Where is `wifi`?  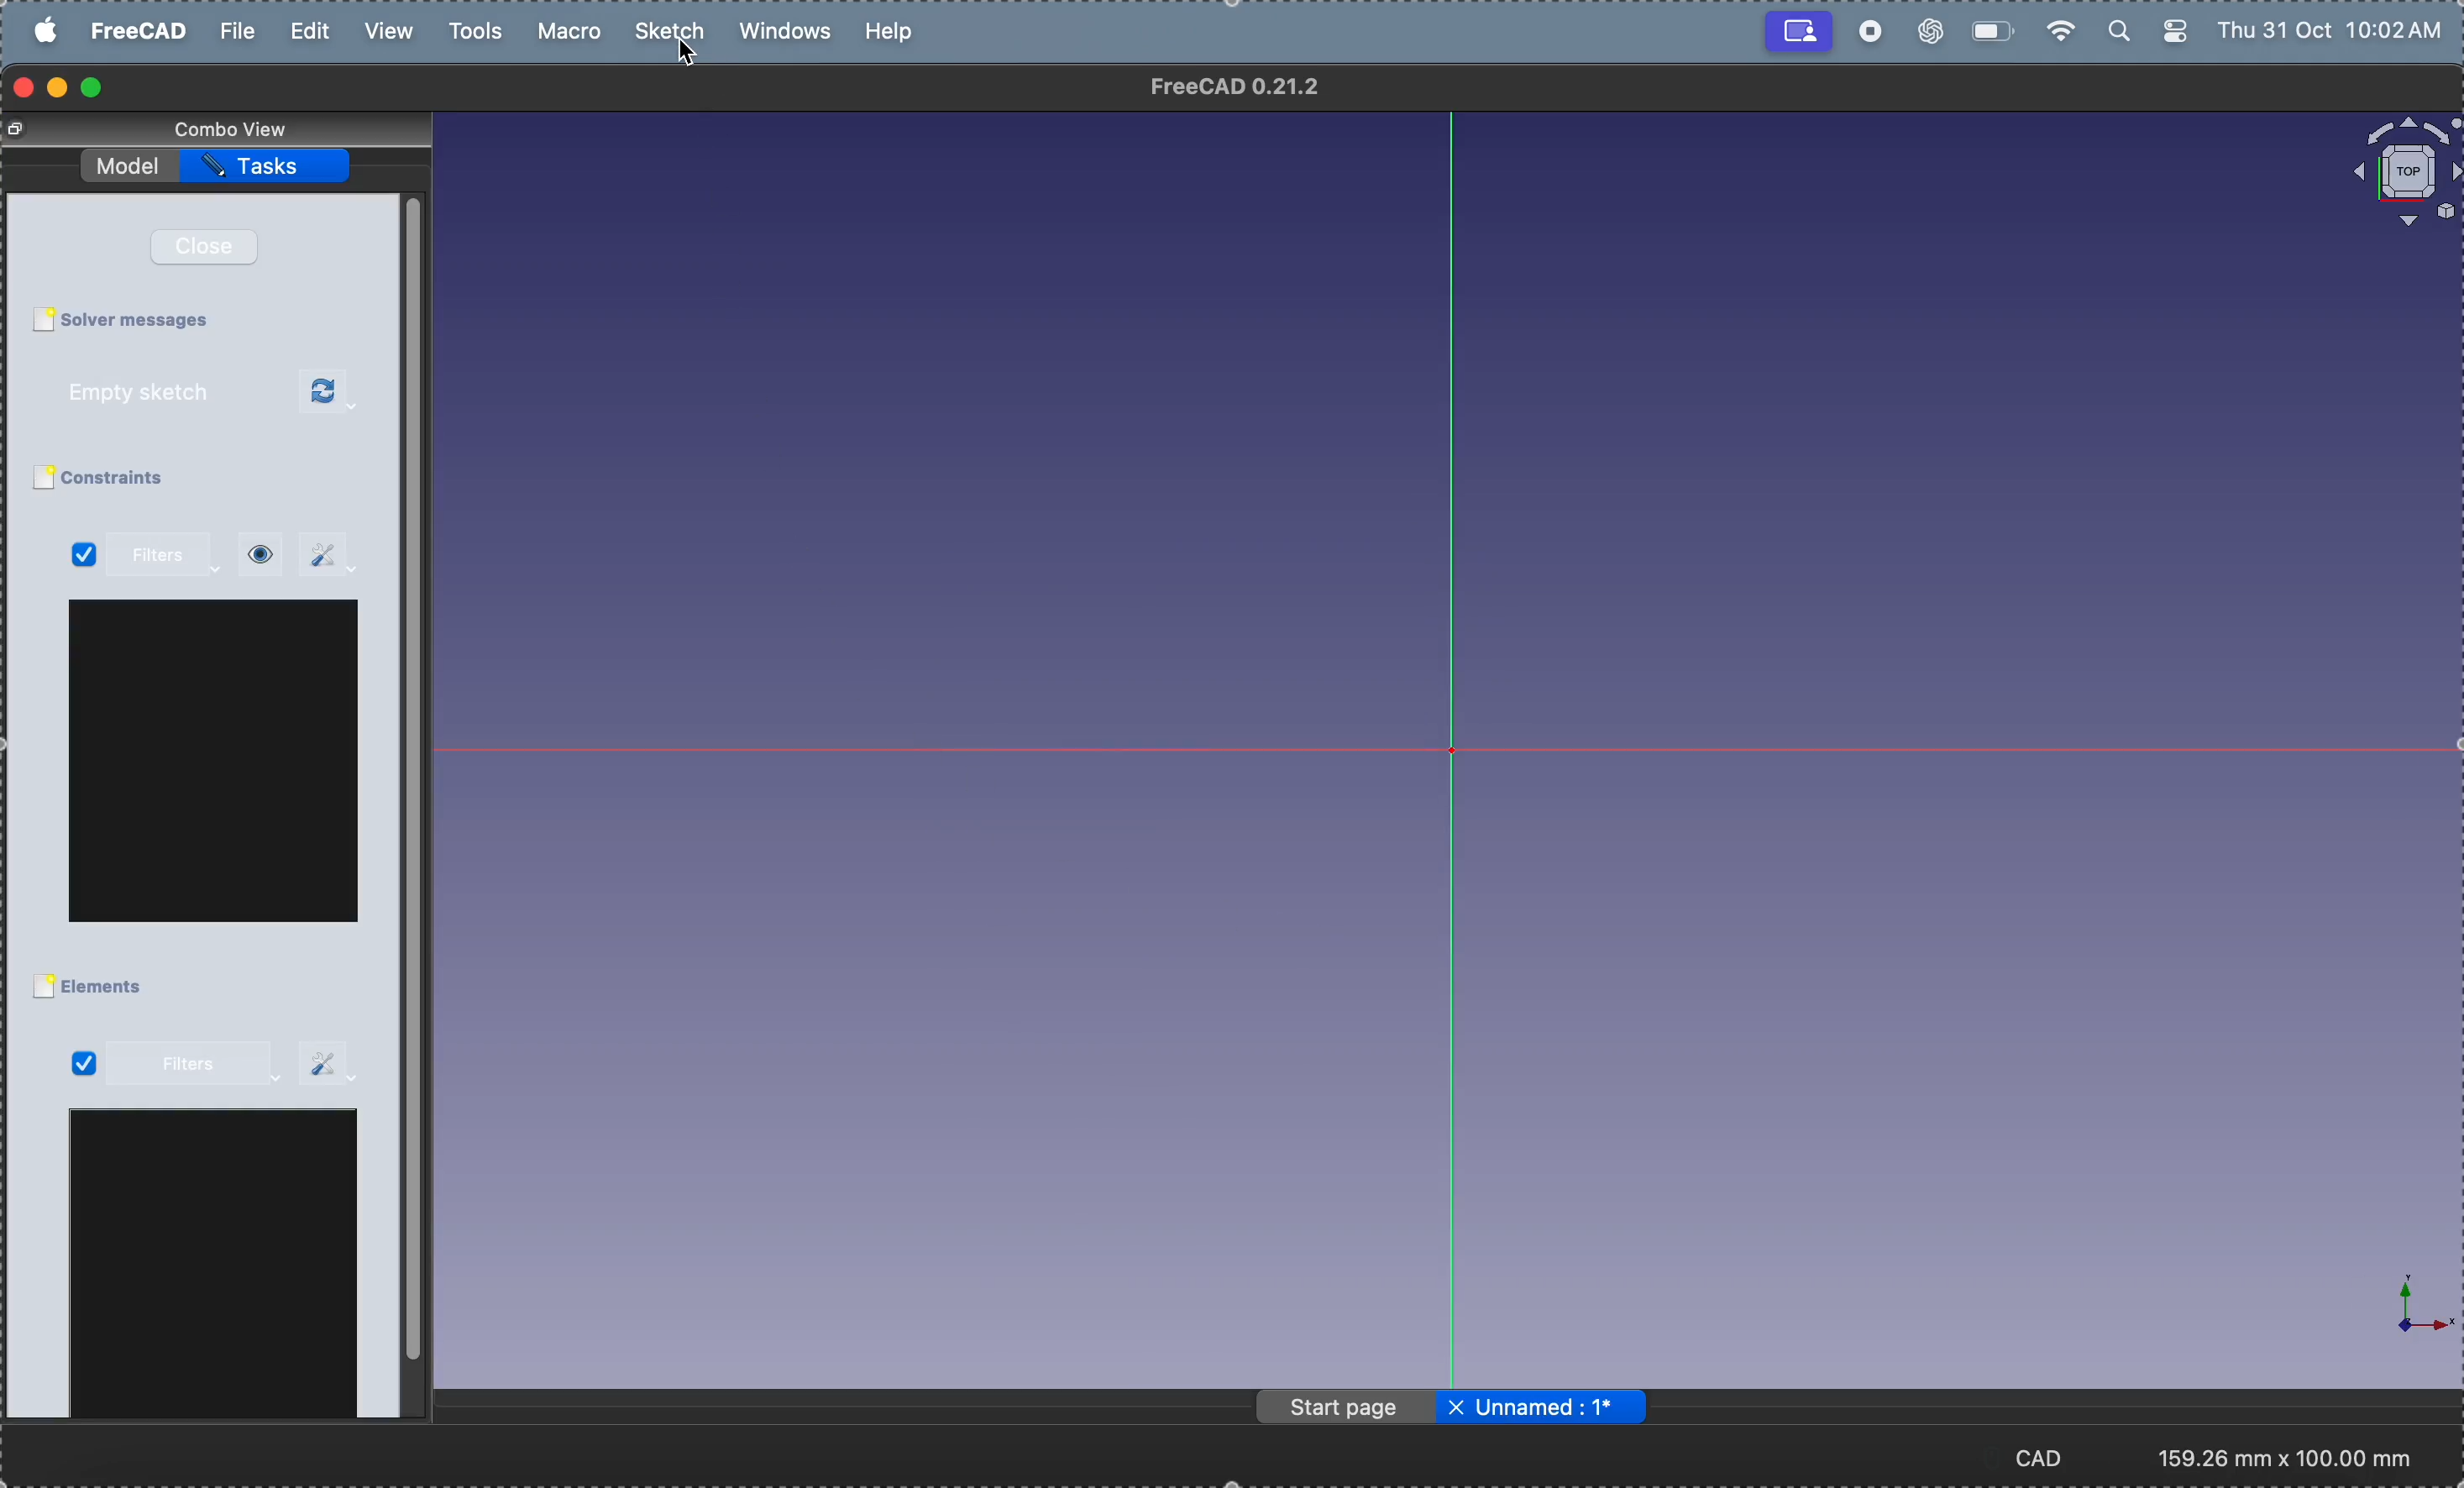
wifi is located at coordinates (2056, 32).